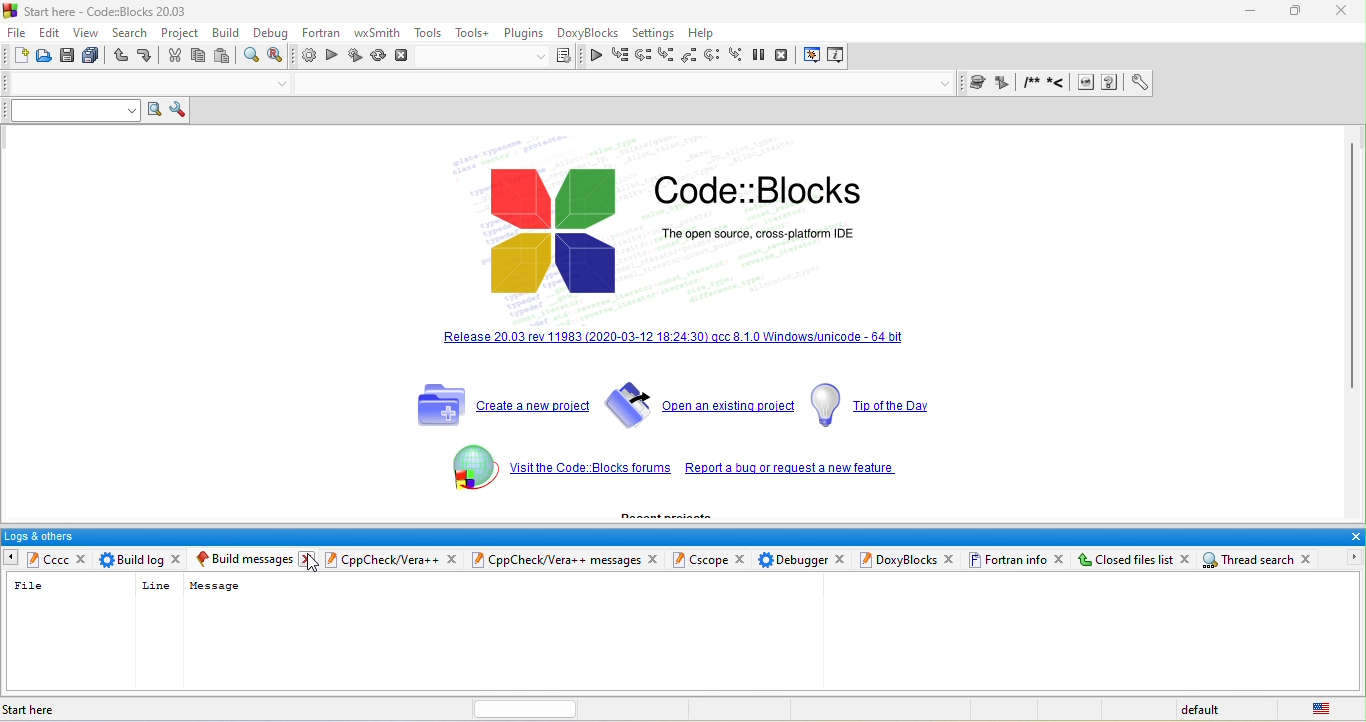  Describe the element at coordinates (1353, 537) in the screenshot. I see `close` at that location.